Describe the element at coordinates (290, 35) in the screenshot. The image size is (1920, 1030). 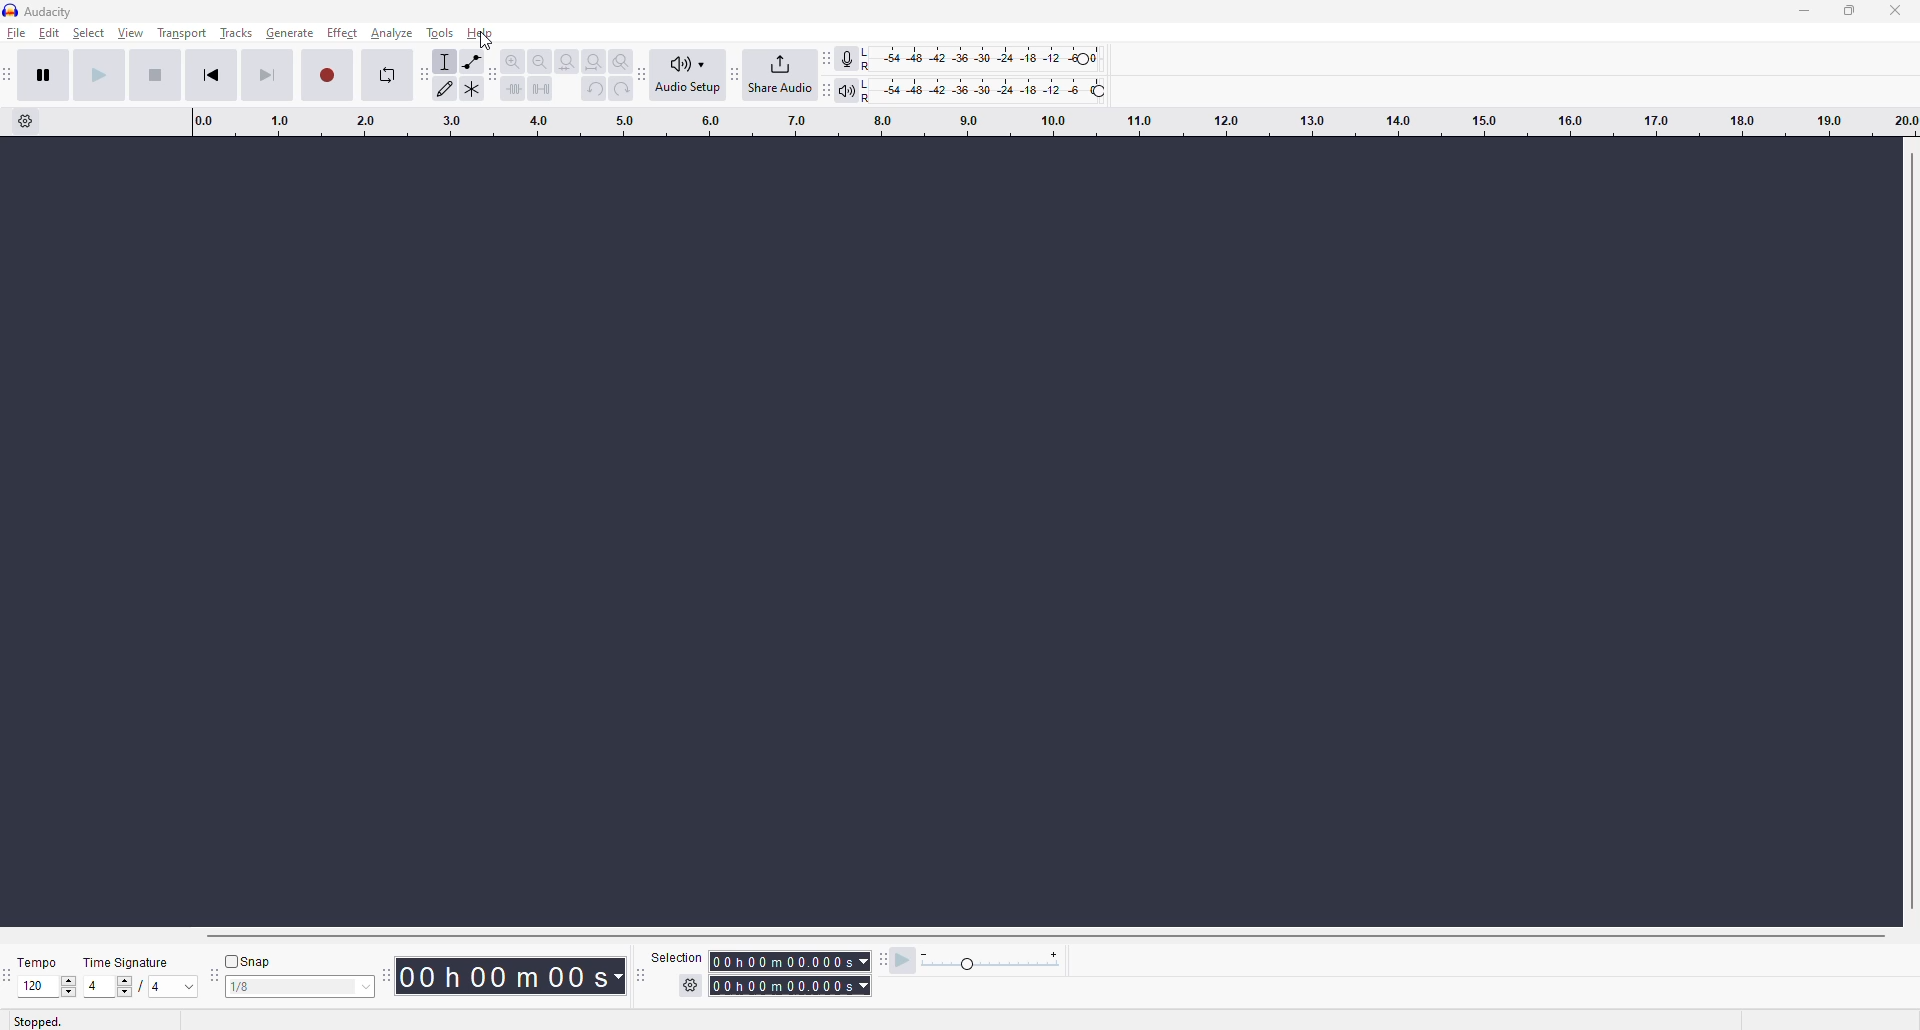
I see `generate` at that location.